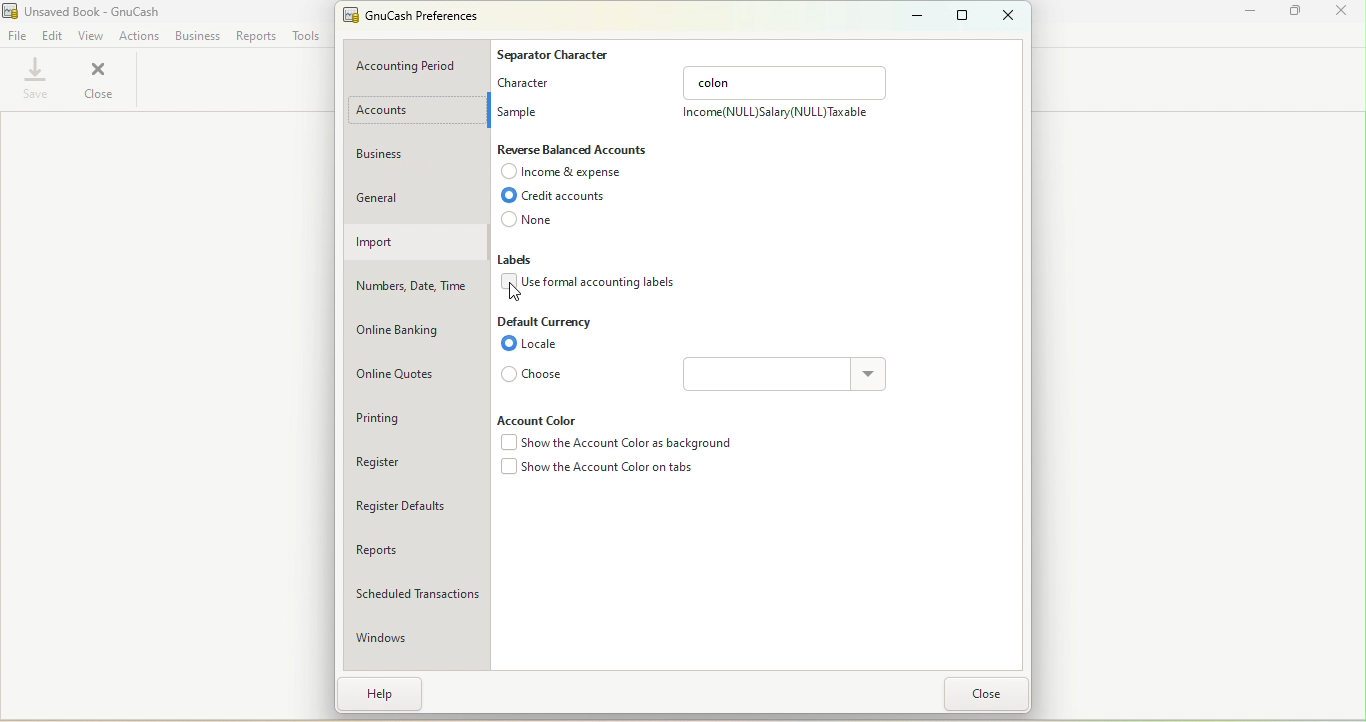  Describe the element at coordinates (547, 321) in the screenshot. I see `Default currency` at that location.